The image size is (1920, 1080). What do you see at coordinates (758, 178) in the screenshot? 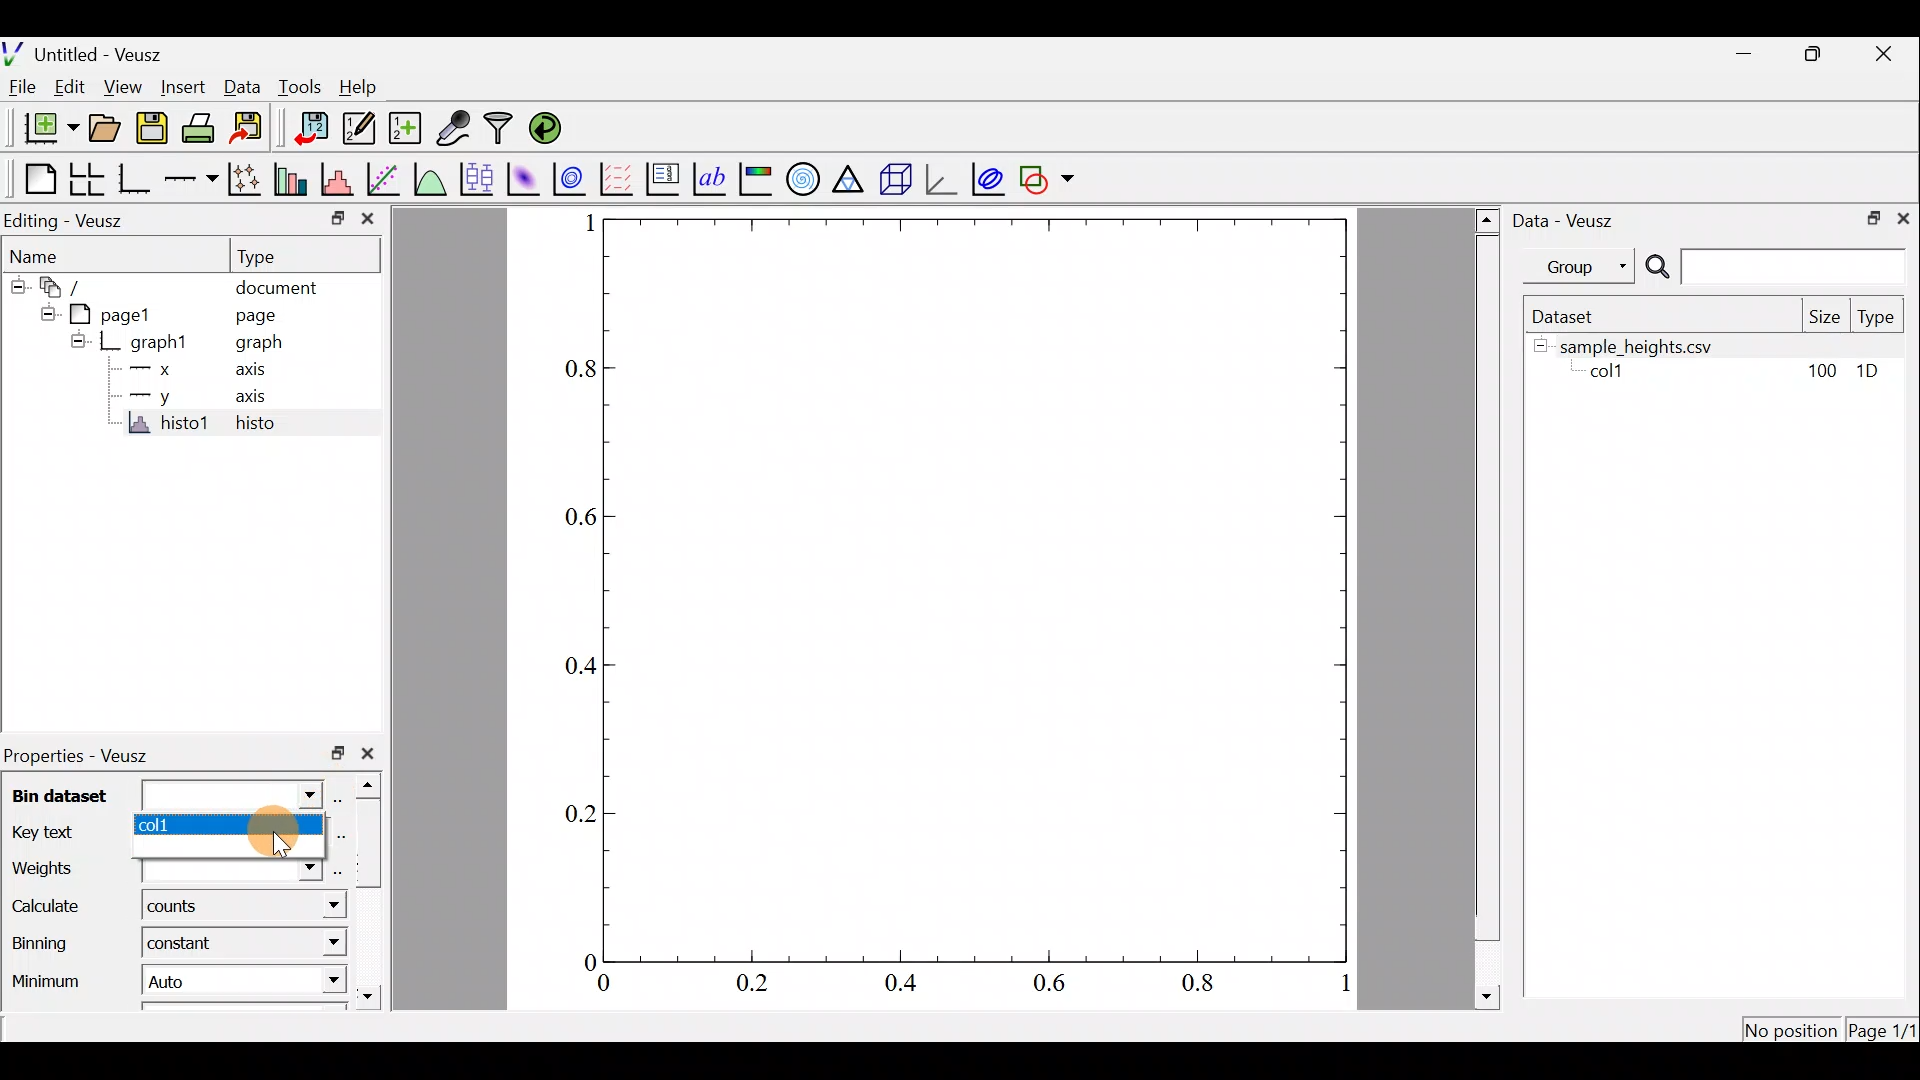
I see `image color bar` at bounding box center [758, 178].